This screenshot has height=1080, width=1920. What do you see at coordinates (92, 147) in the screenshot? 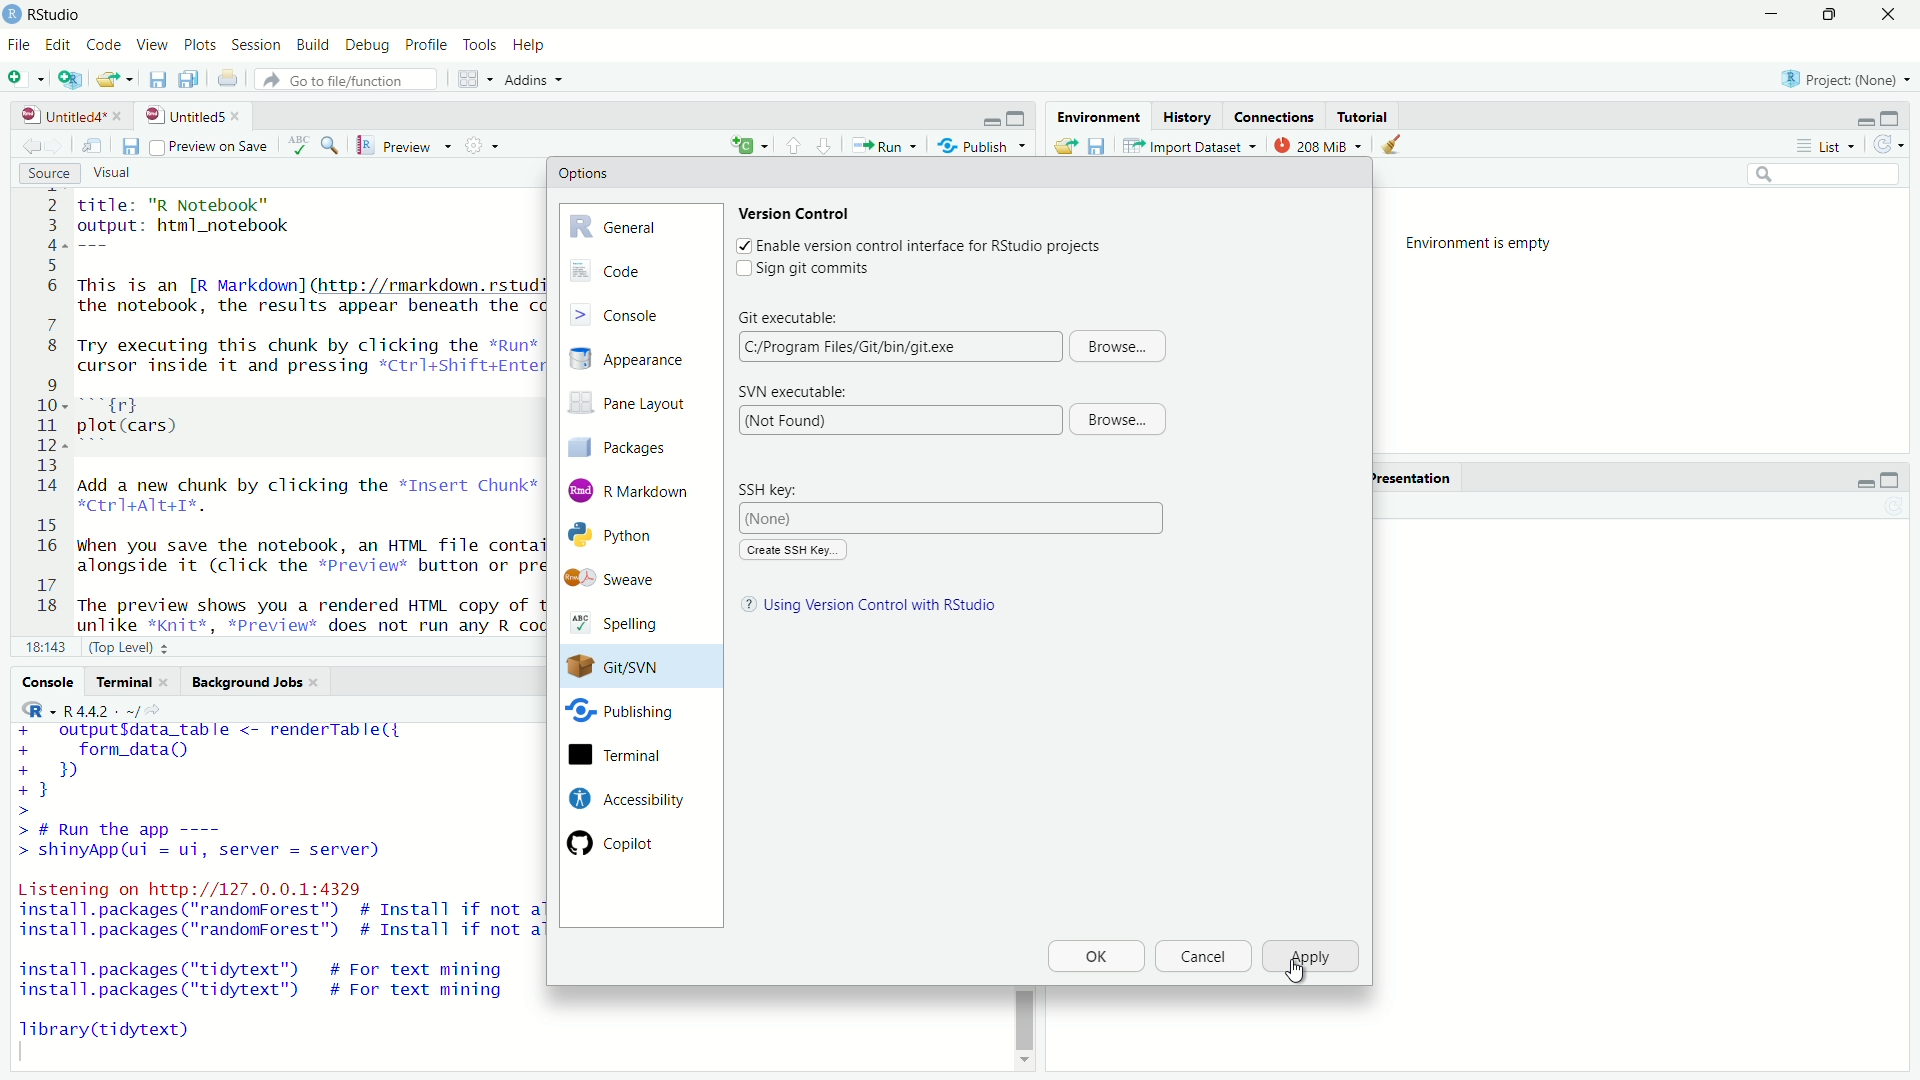
I see `show in new window` at bounding box center [92, 147].